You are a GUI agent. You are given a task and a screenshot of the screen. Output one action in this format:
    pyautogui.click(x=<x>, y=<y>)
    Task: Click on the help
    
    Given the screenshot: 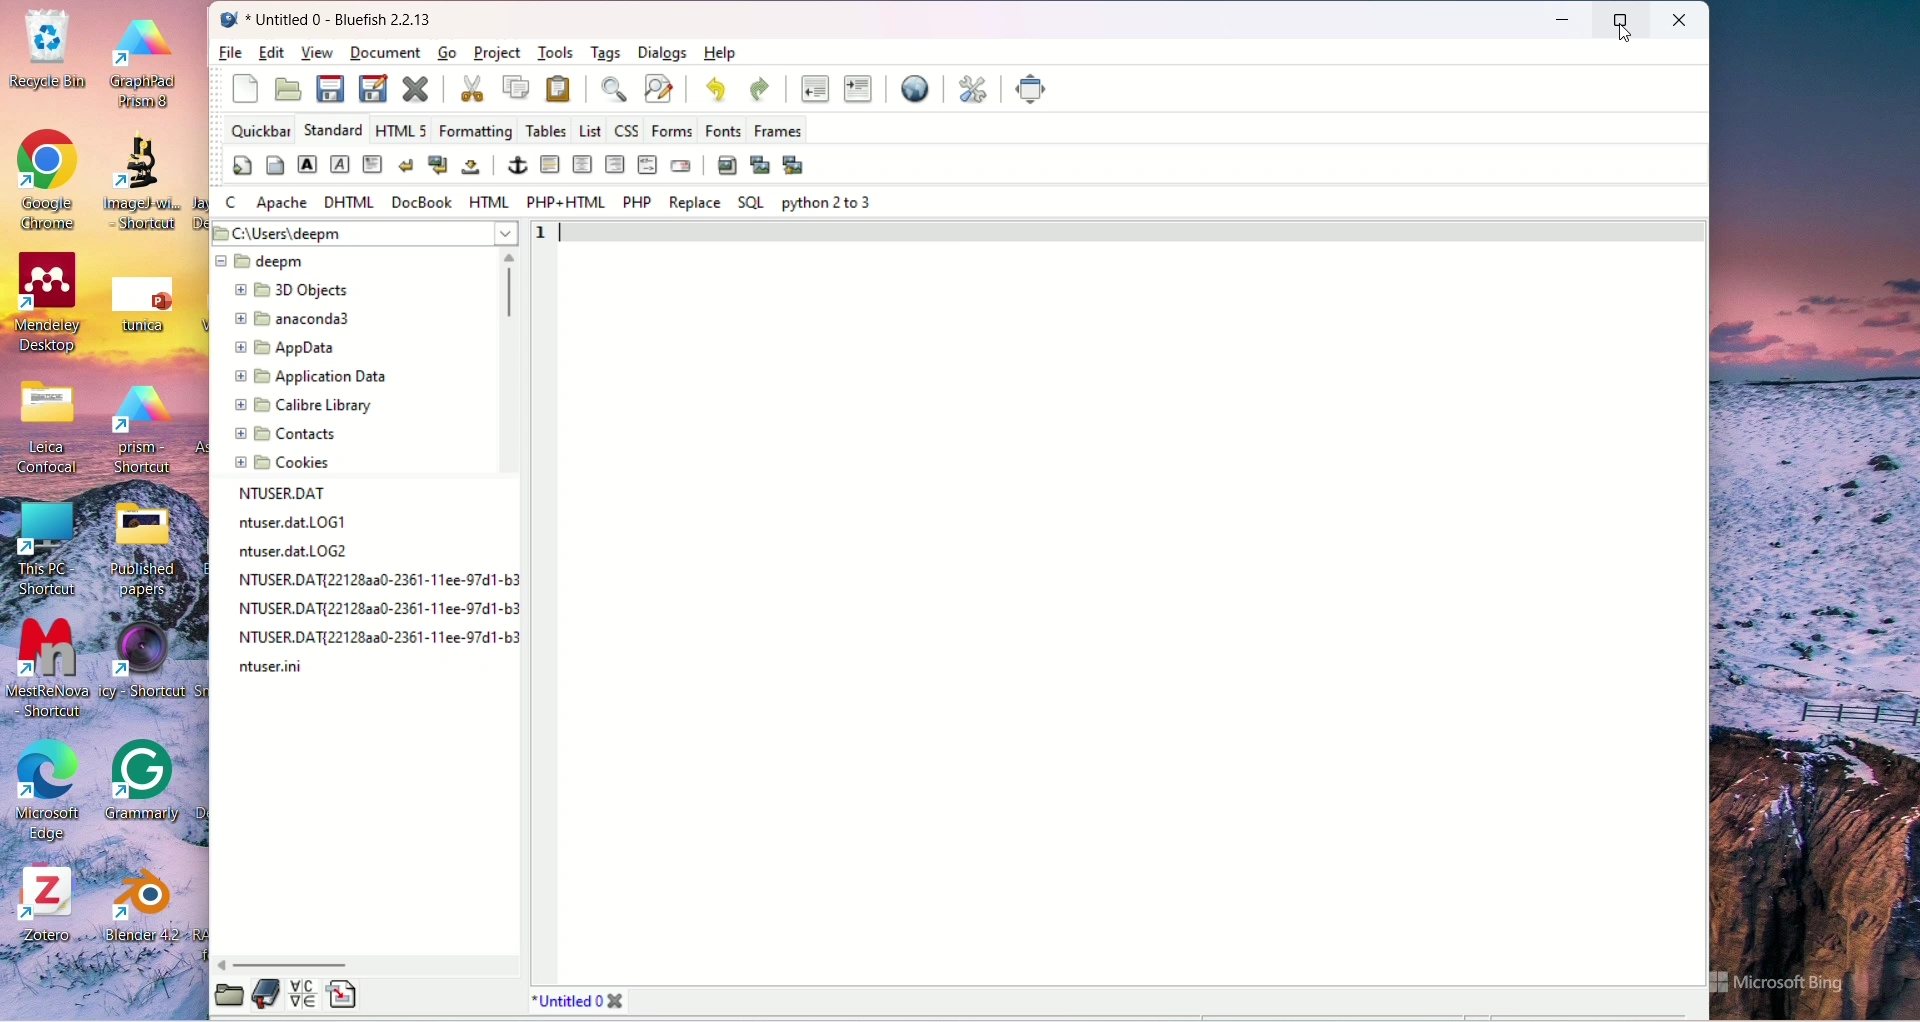 What is the action you would take?
    pyautogui.click(x=719, y=53)
    